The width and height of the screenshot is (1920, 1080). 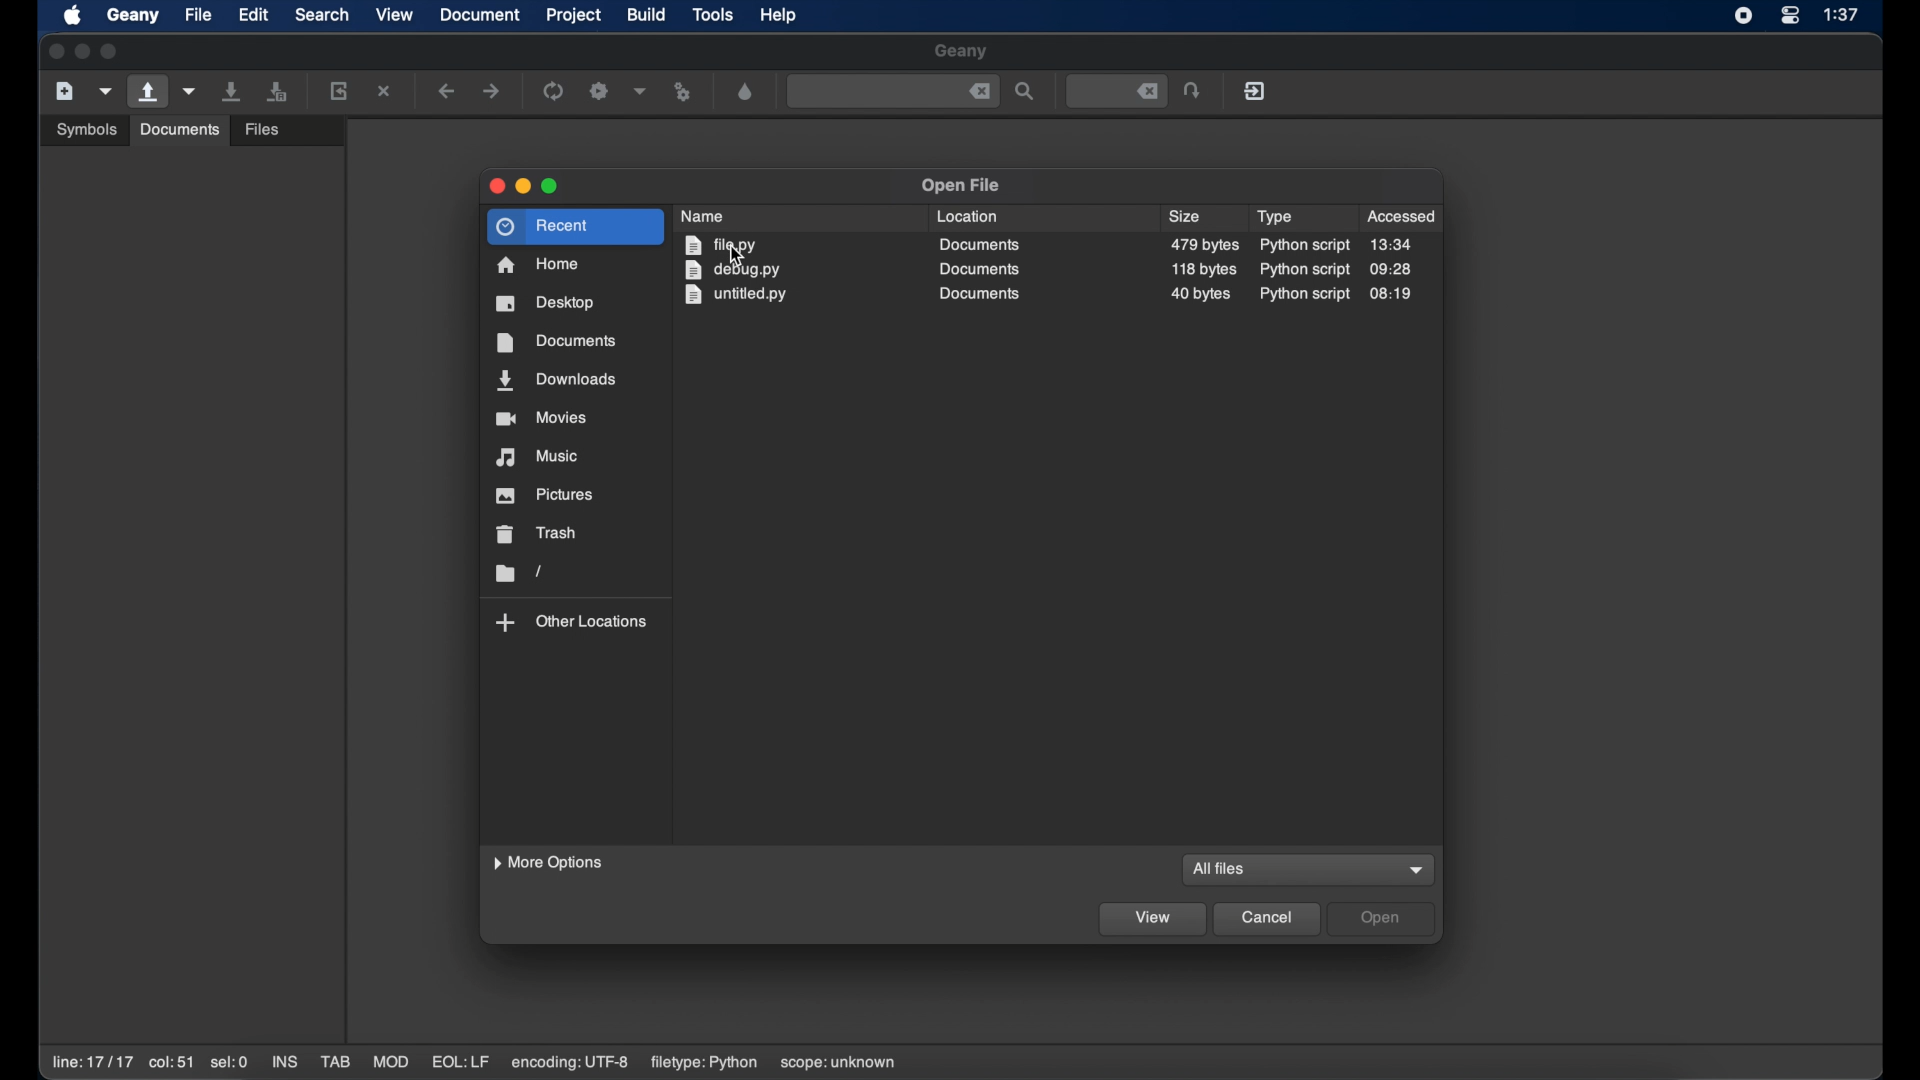 I want to click on close, so click(x=54, y=52).